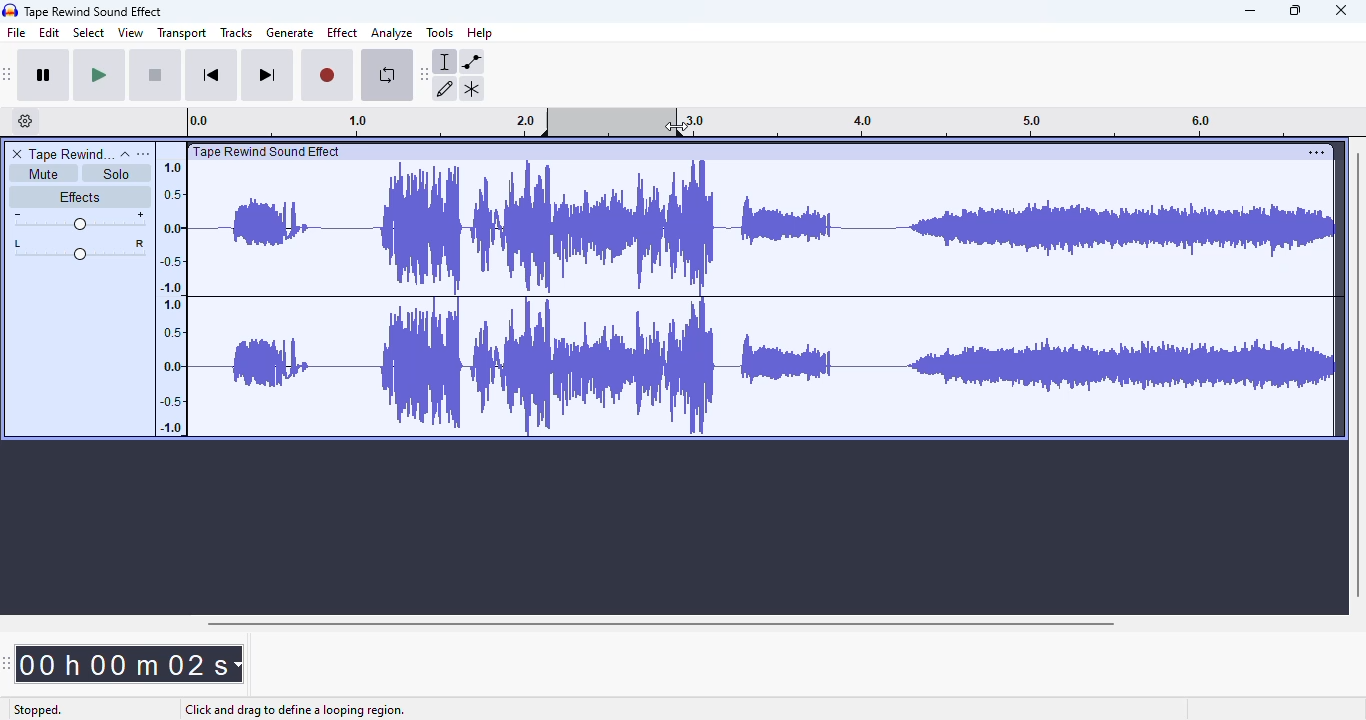 The height and width of the screenshot is (720, 1366). Describe the element at coordinates (764, 298) in the screenshot. I see `audio track` at that location.